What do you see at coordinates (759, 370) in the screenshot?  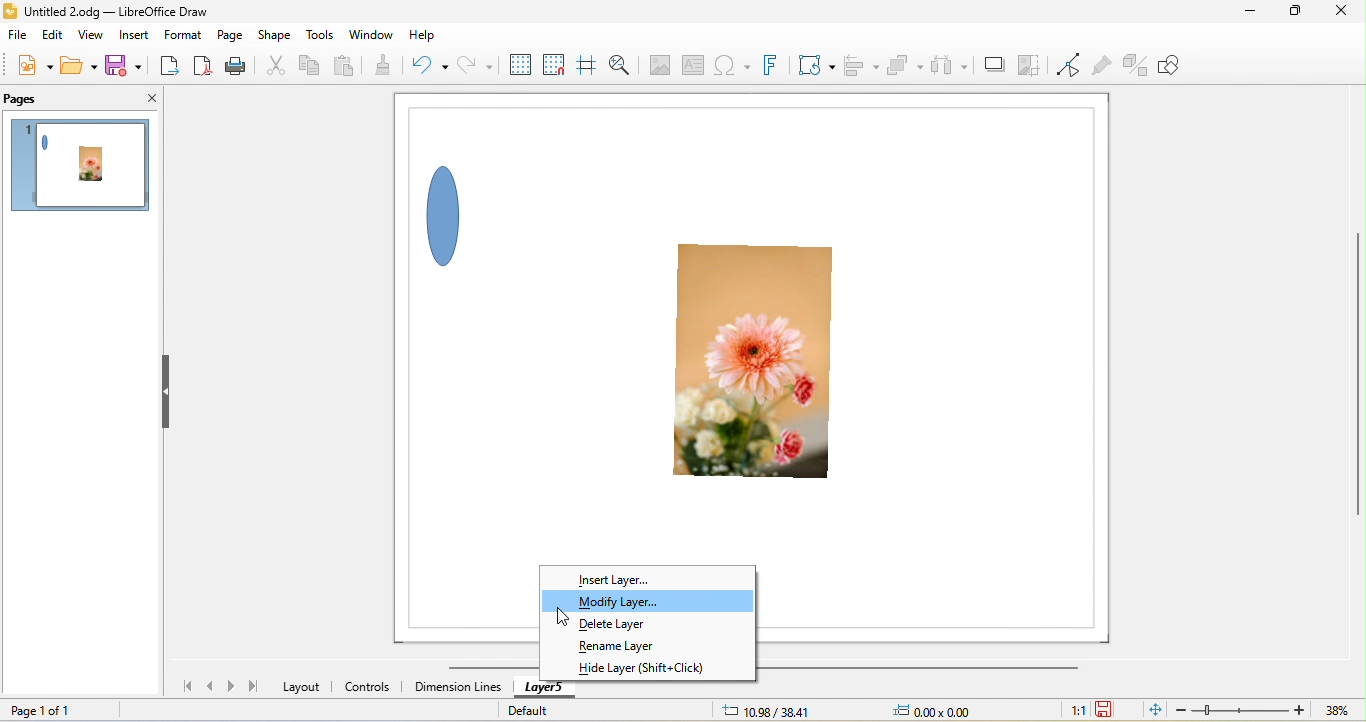 I see `photo` at bounding box center [759, 370].